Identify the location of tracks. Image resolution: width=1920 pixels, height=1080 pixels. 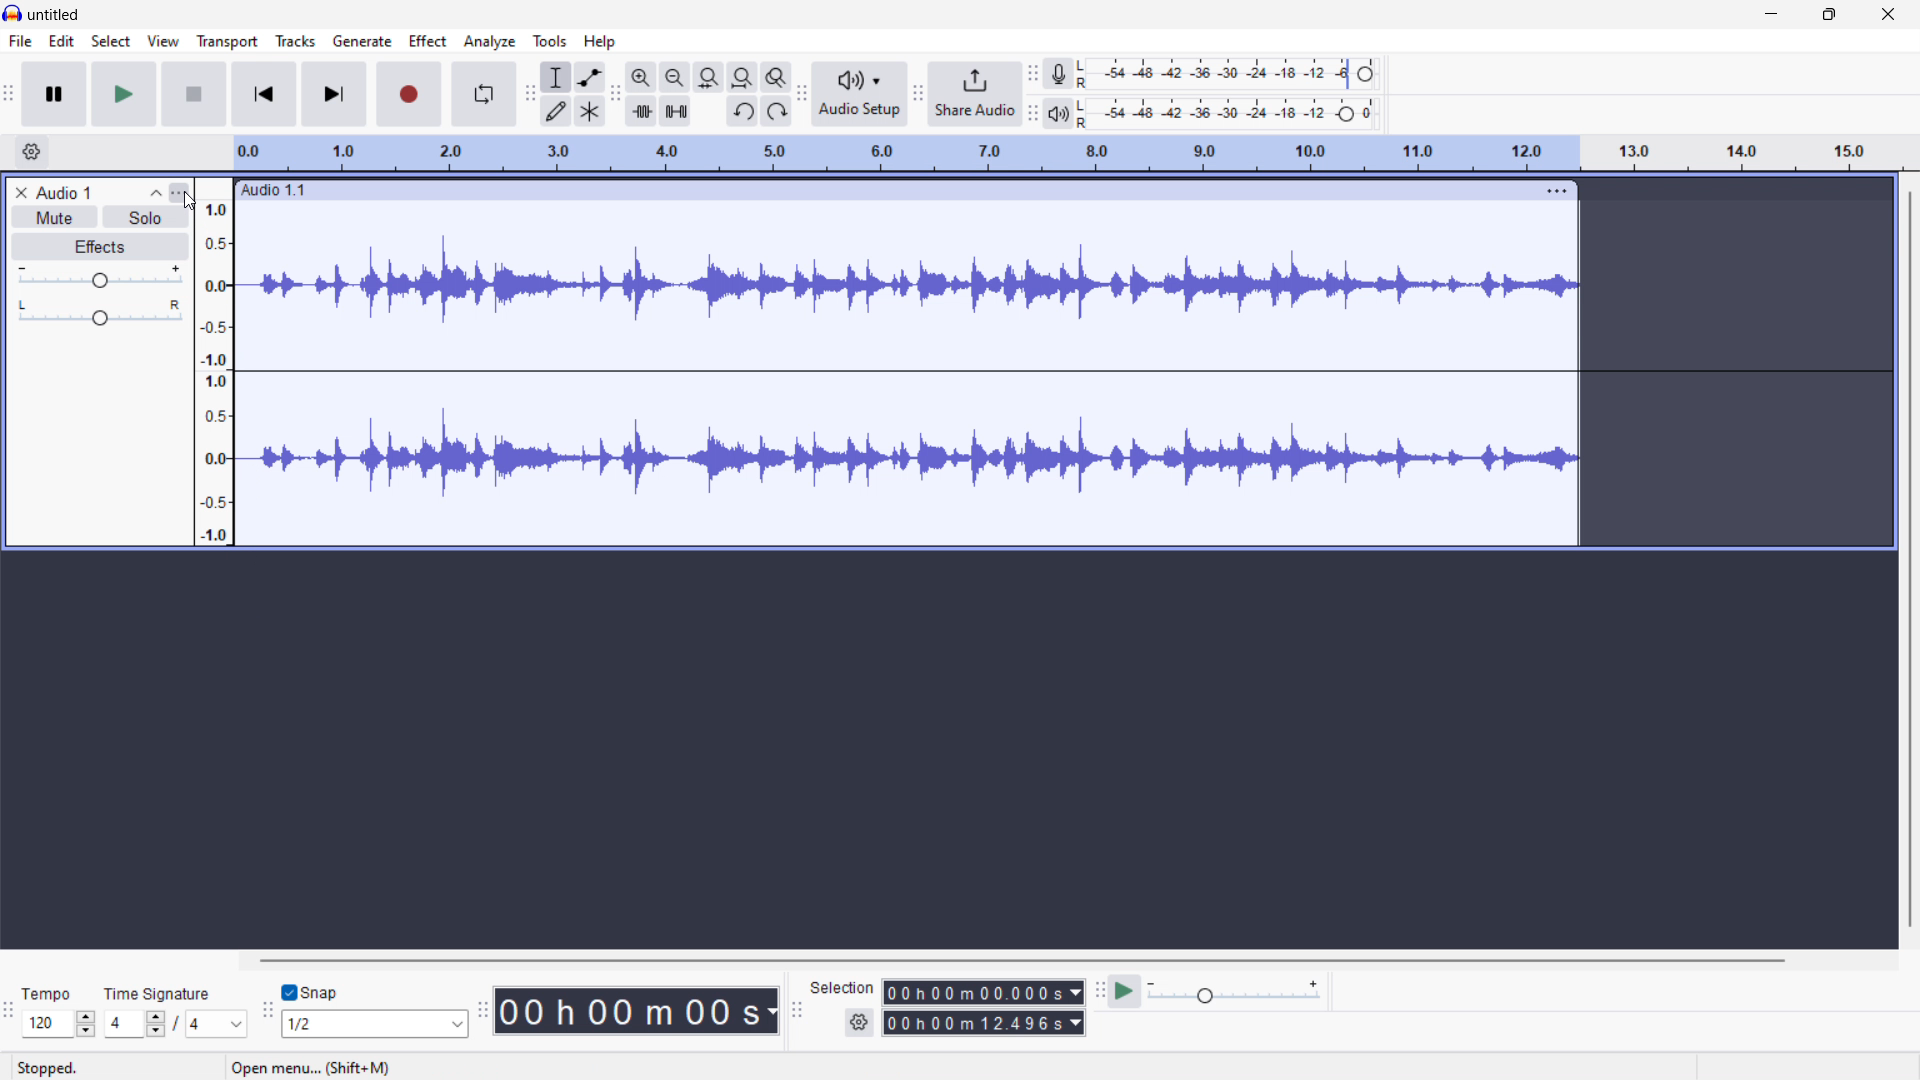
(296, 41).